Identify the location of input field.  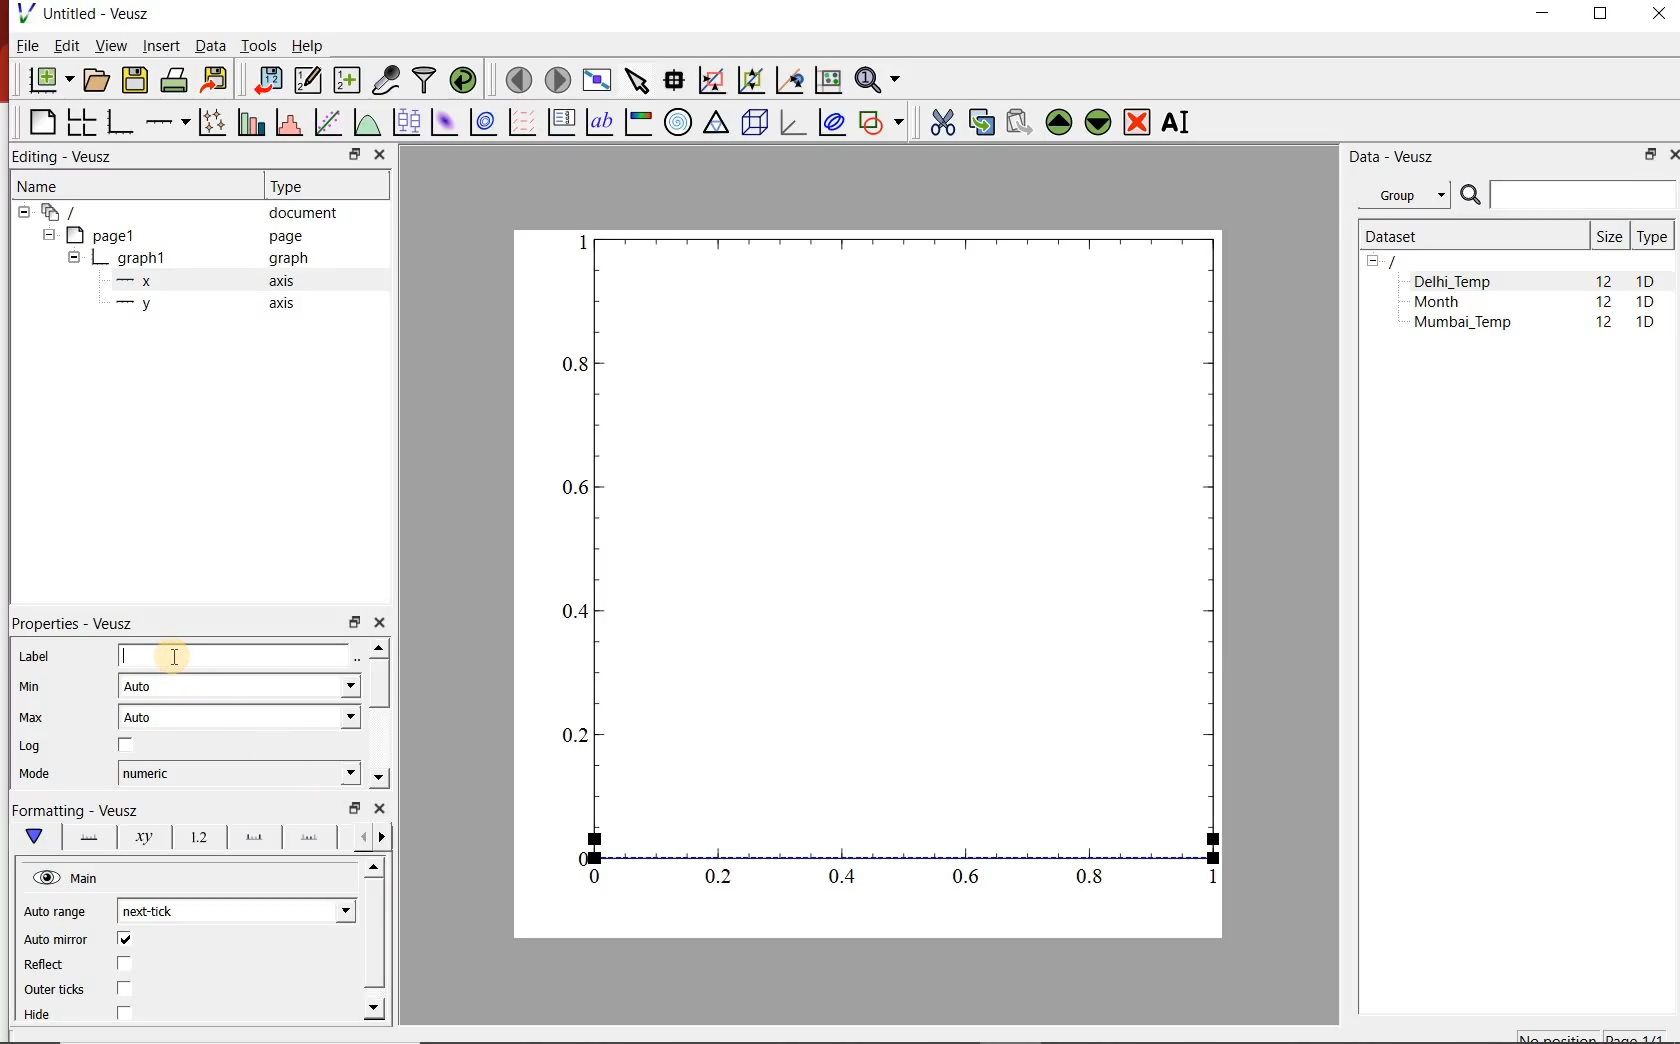
(240, 657).